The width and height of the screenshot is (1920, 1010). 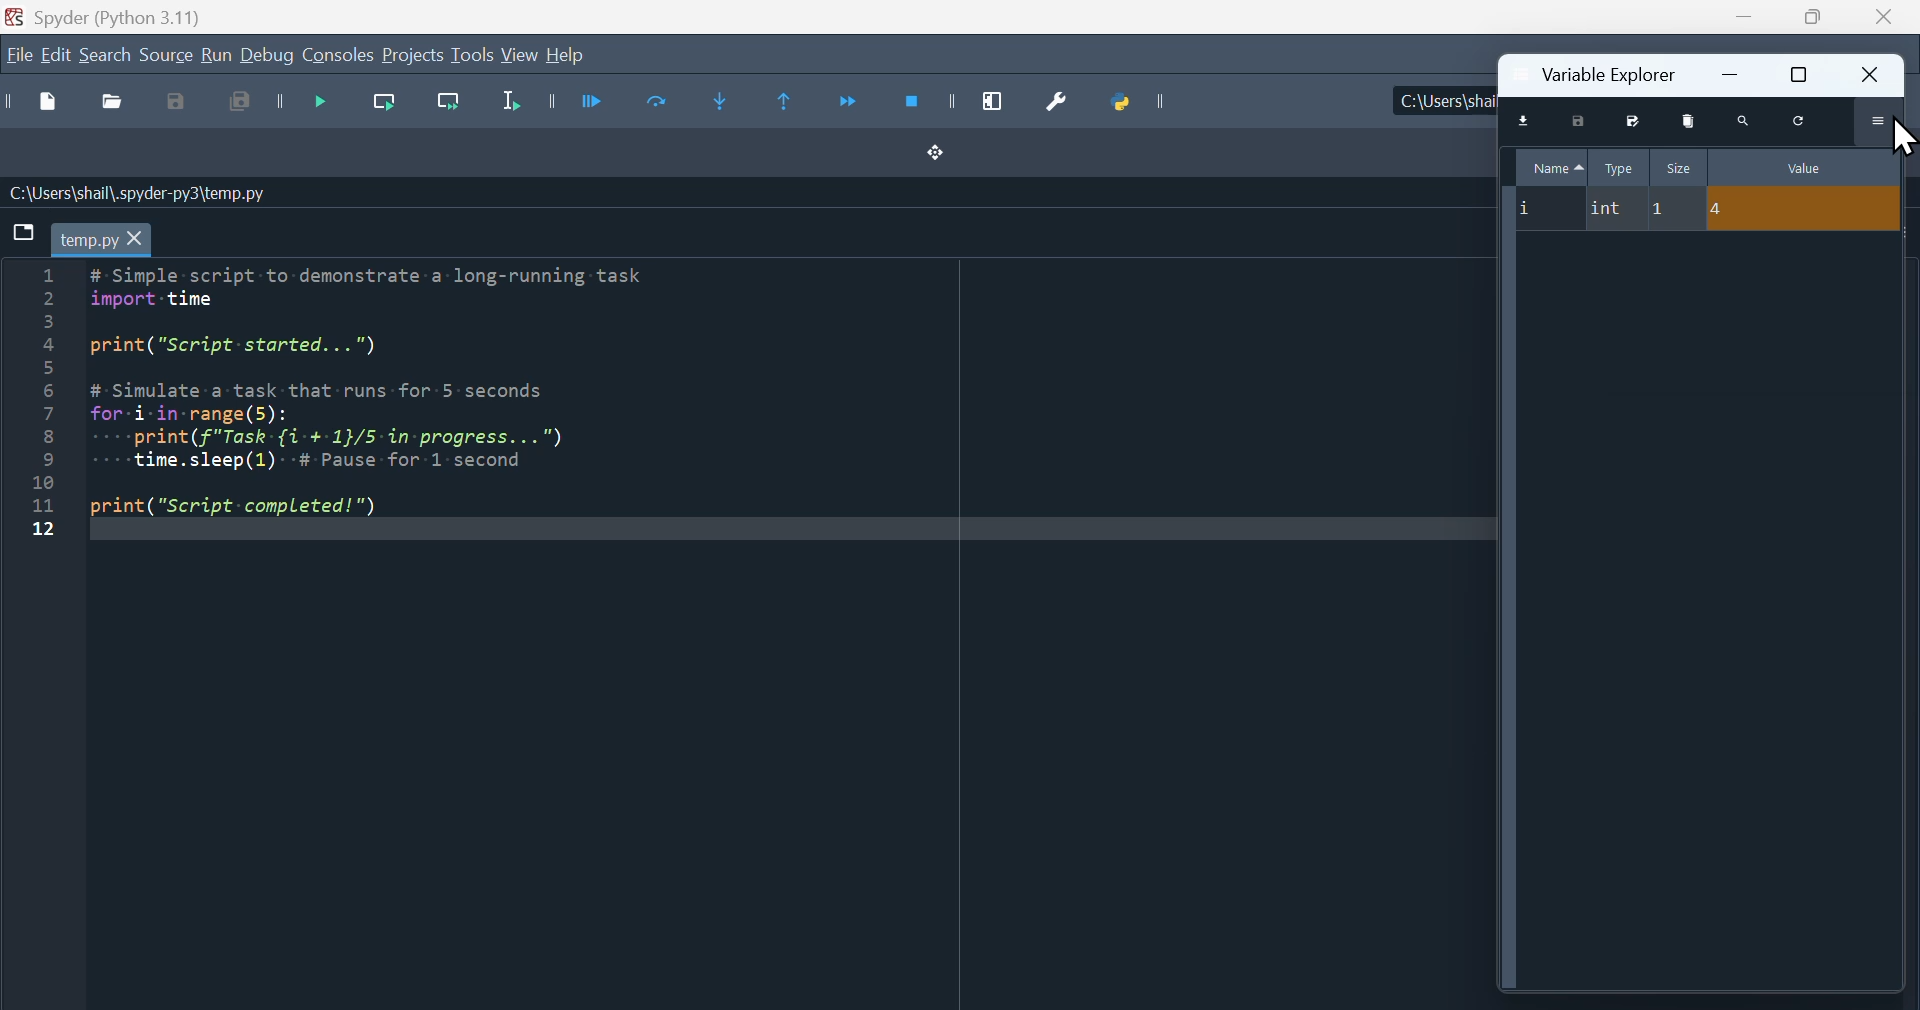 What do you see at coordinates (1805, 209) in the screenshot?
I see `4` at bounding box center [1805, 209].